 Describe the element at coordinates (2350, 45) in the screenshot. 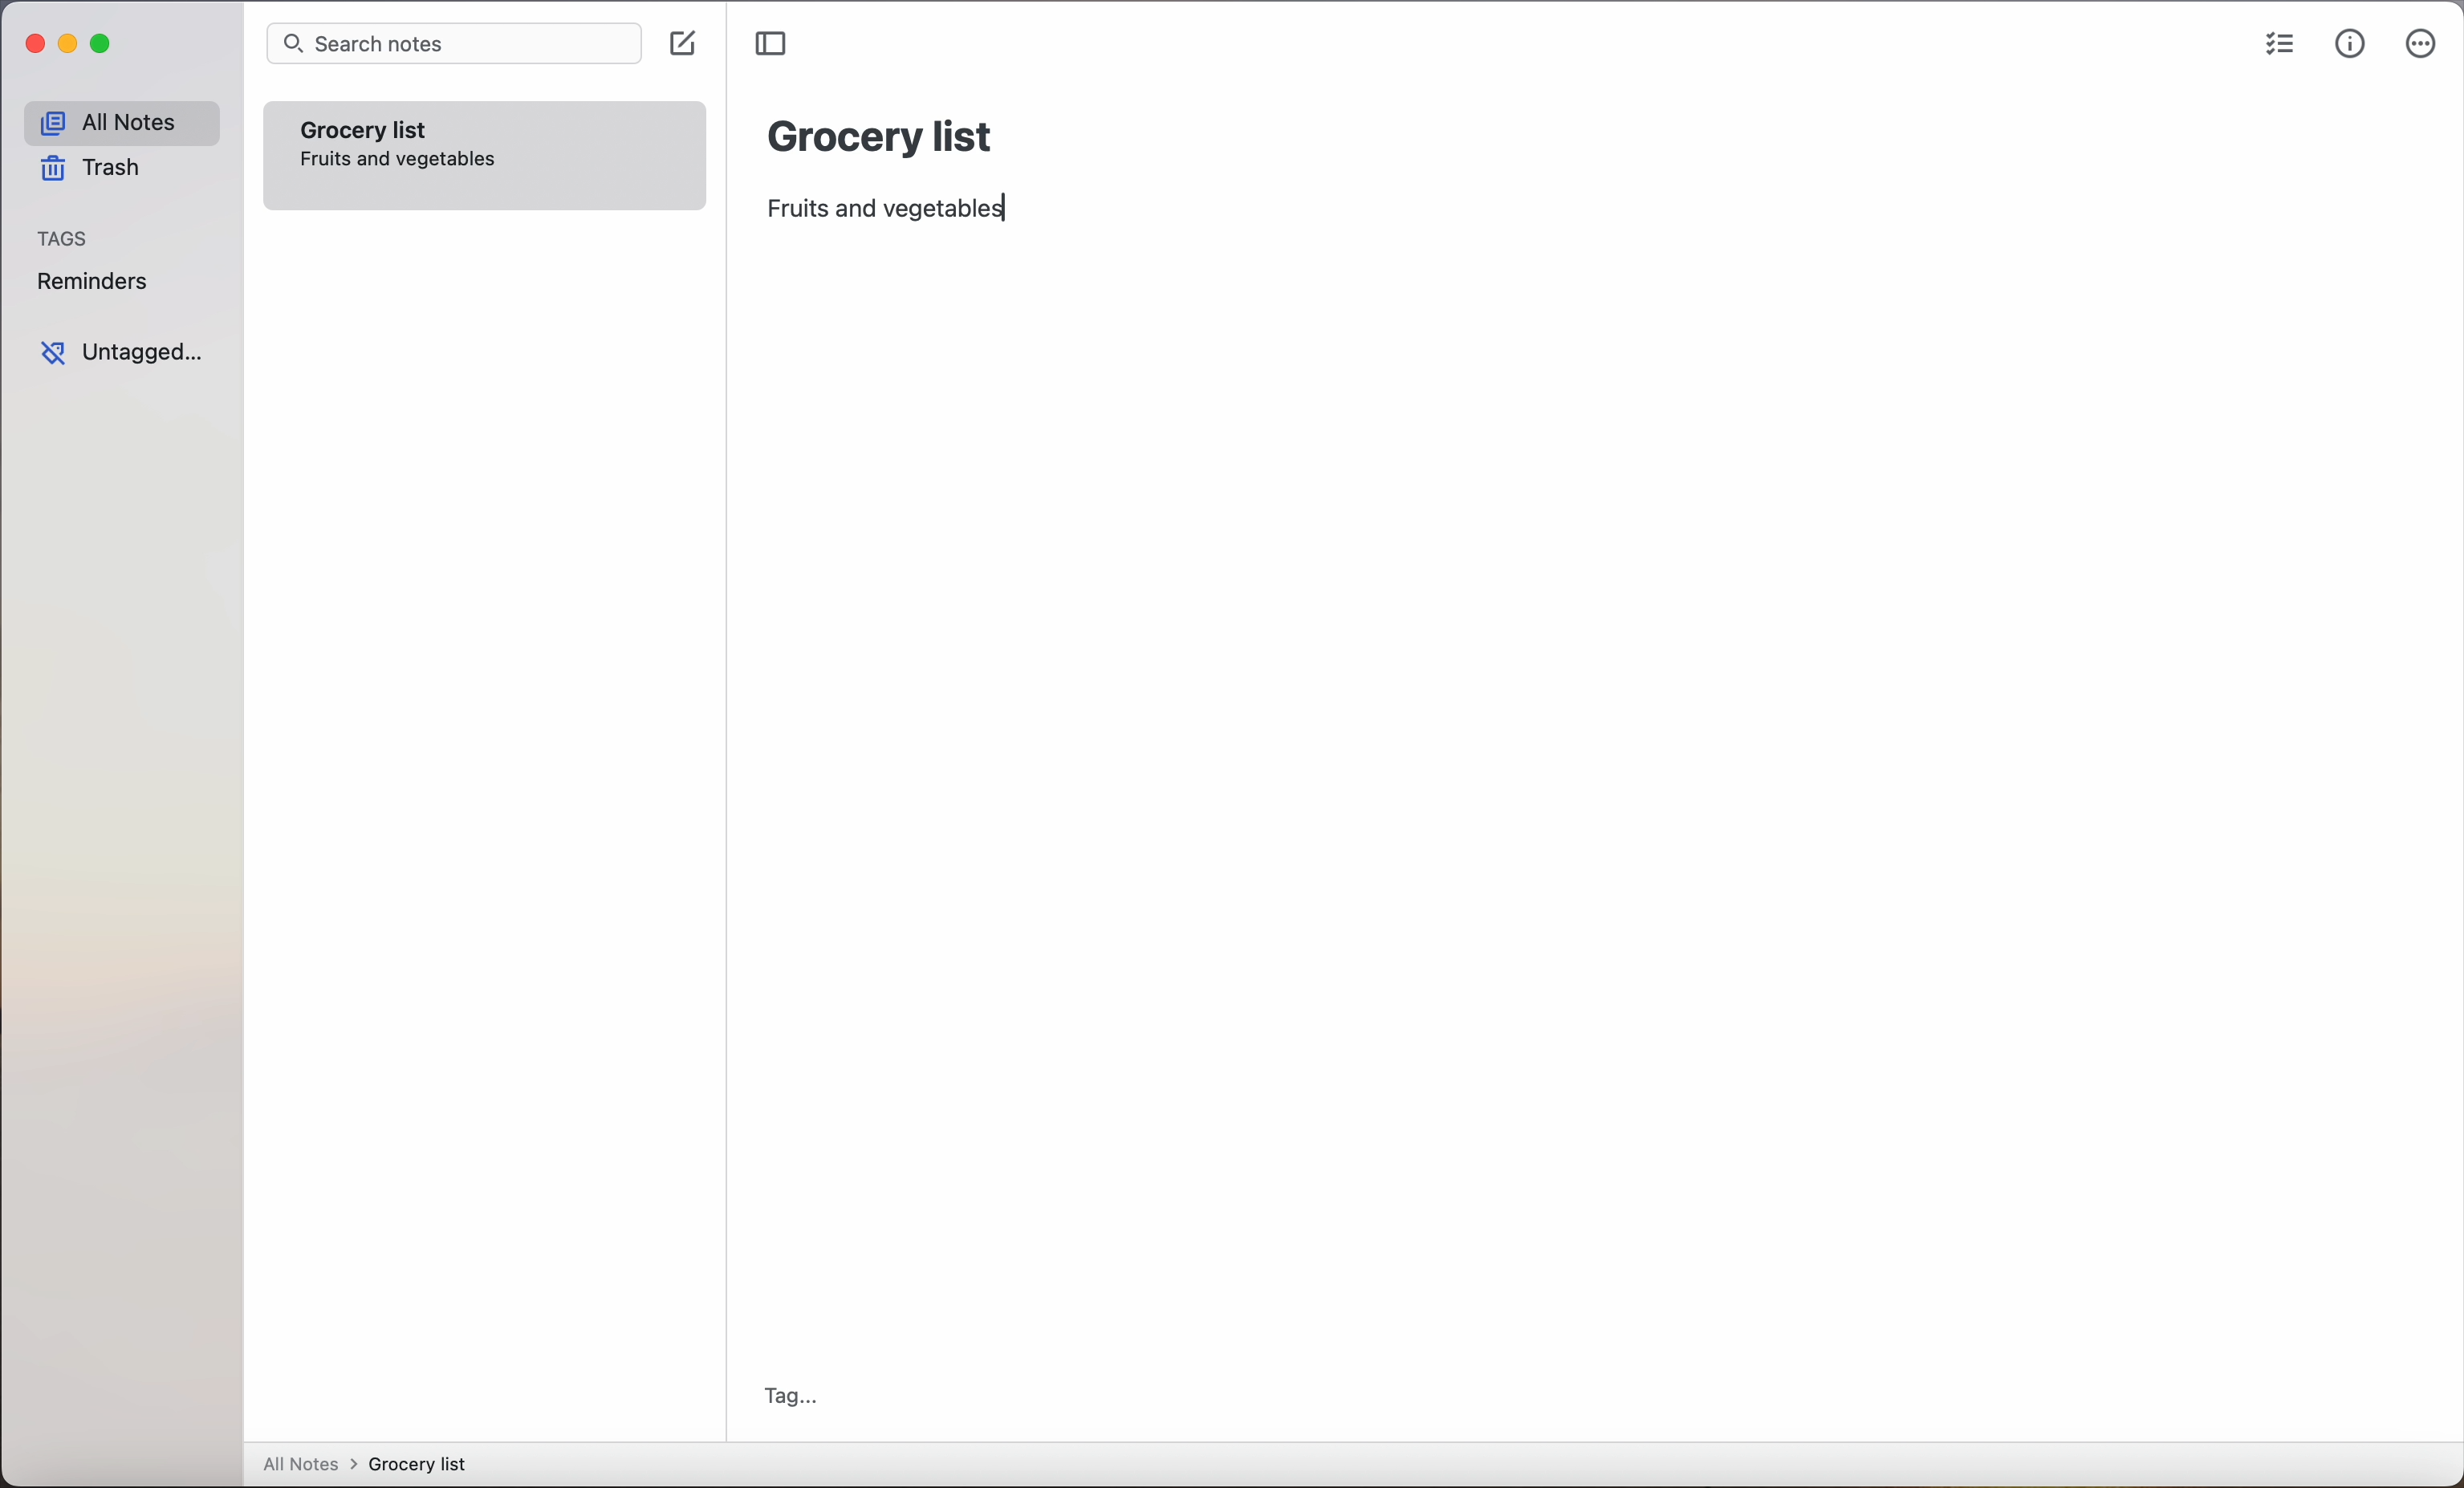

I see `metrics` at that location.